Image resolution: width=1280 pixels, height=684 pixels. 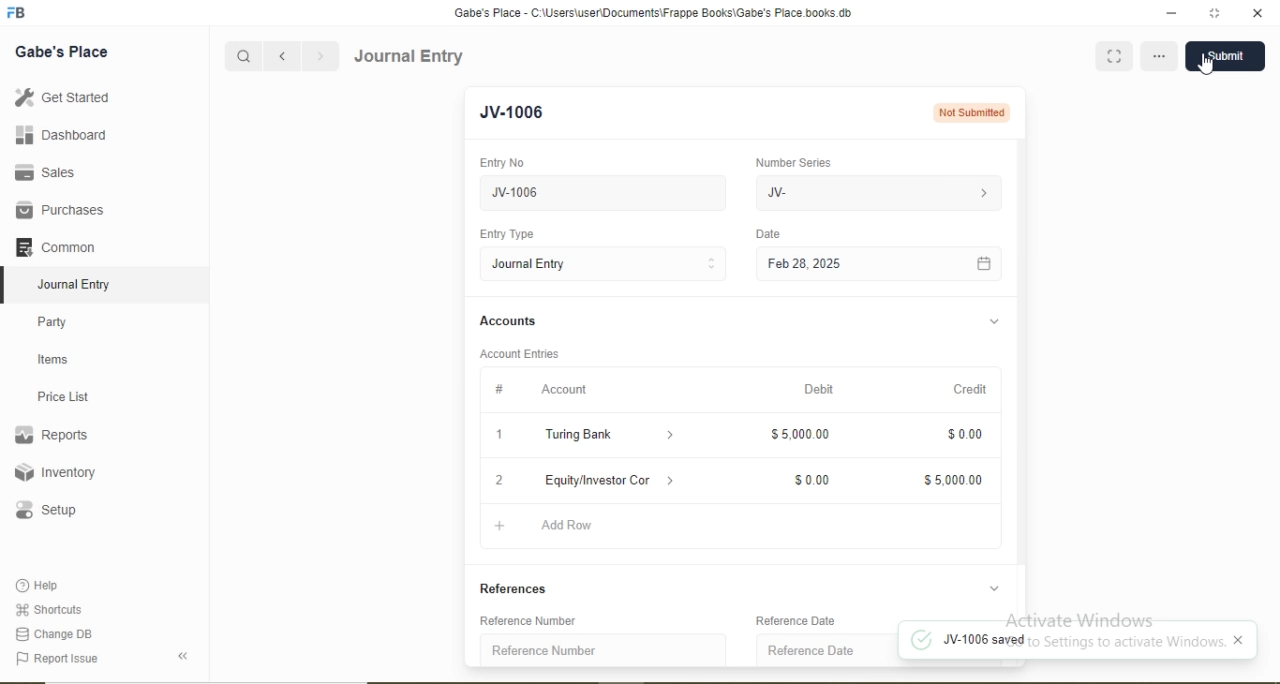 What do you see at coordinates (47, 609) in the screenshot?
I see `Shortcuts` at bounding box center [47, 609].